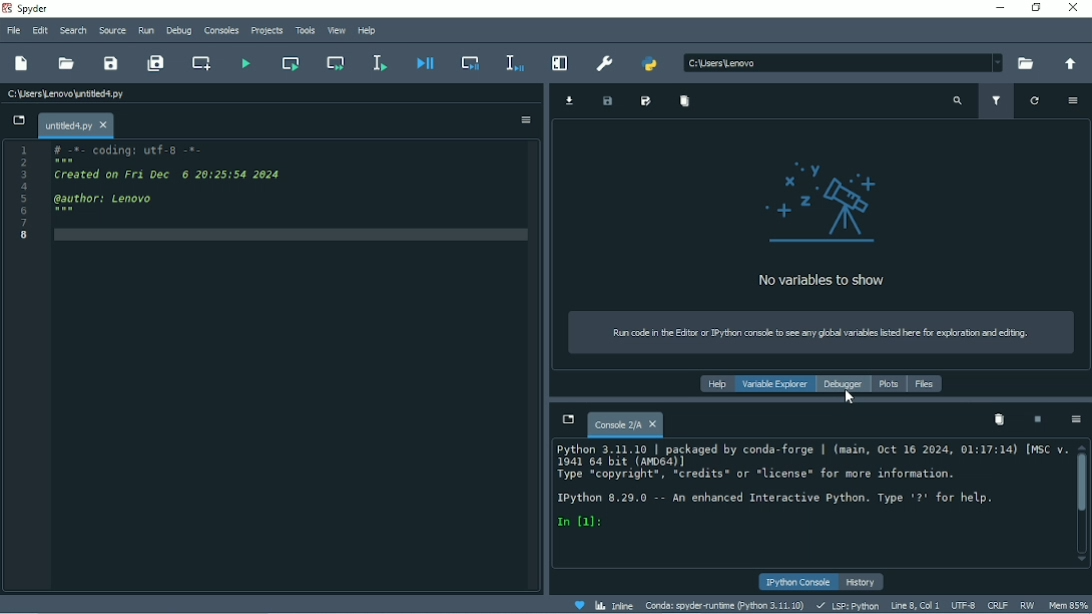  What do you see at coordinates (1081, 445) in the screenshot?
I see `scroll up` at bounding box center [1081, 445].